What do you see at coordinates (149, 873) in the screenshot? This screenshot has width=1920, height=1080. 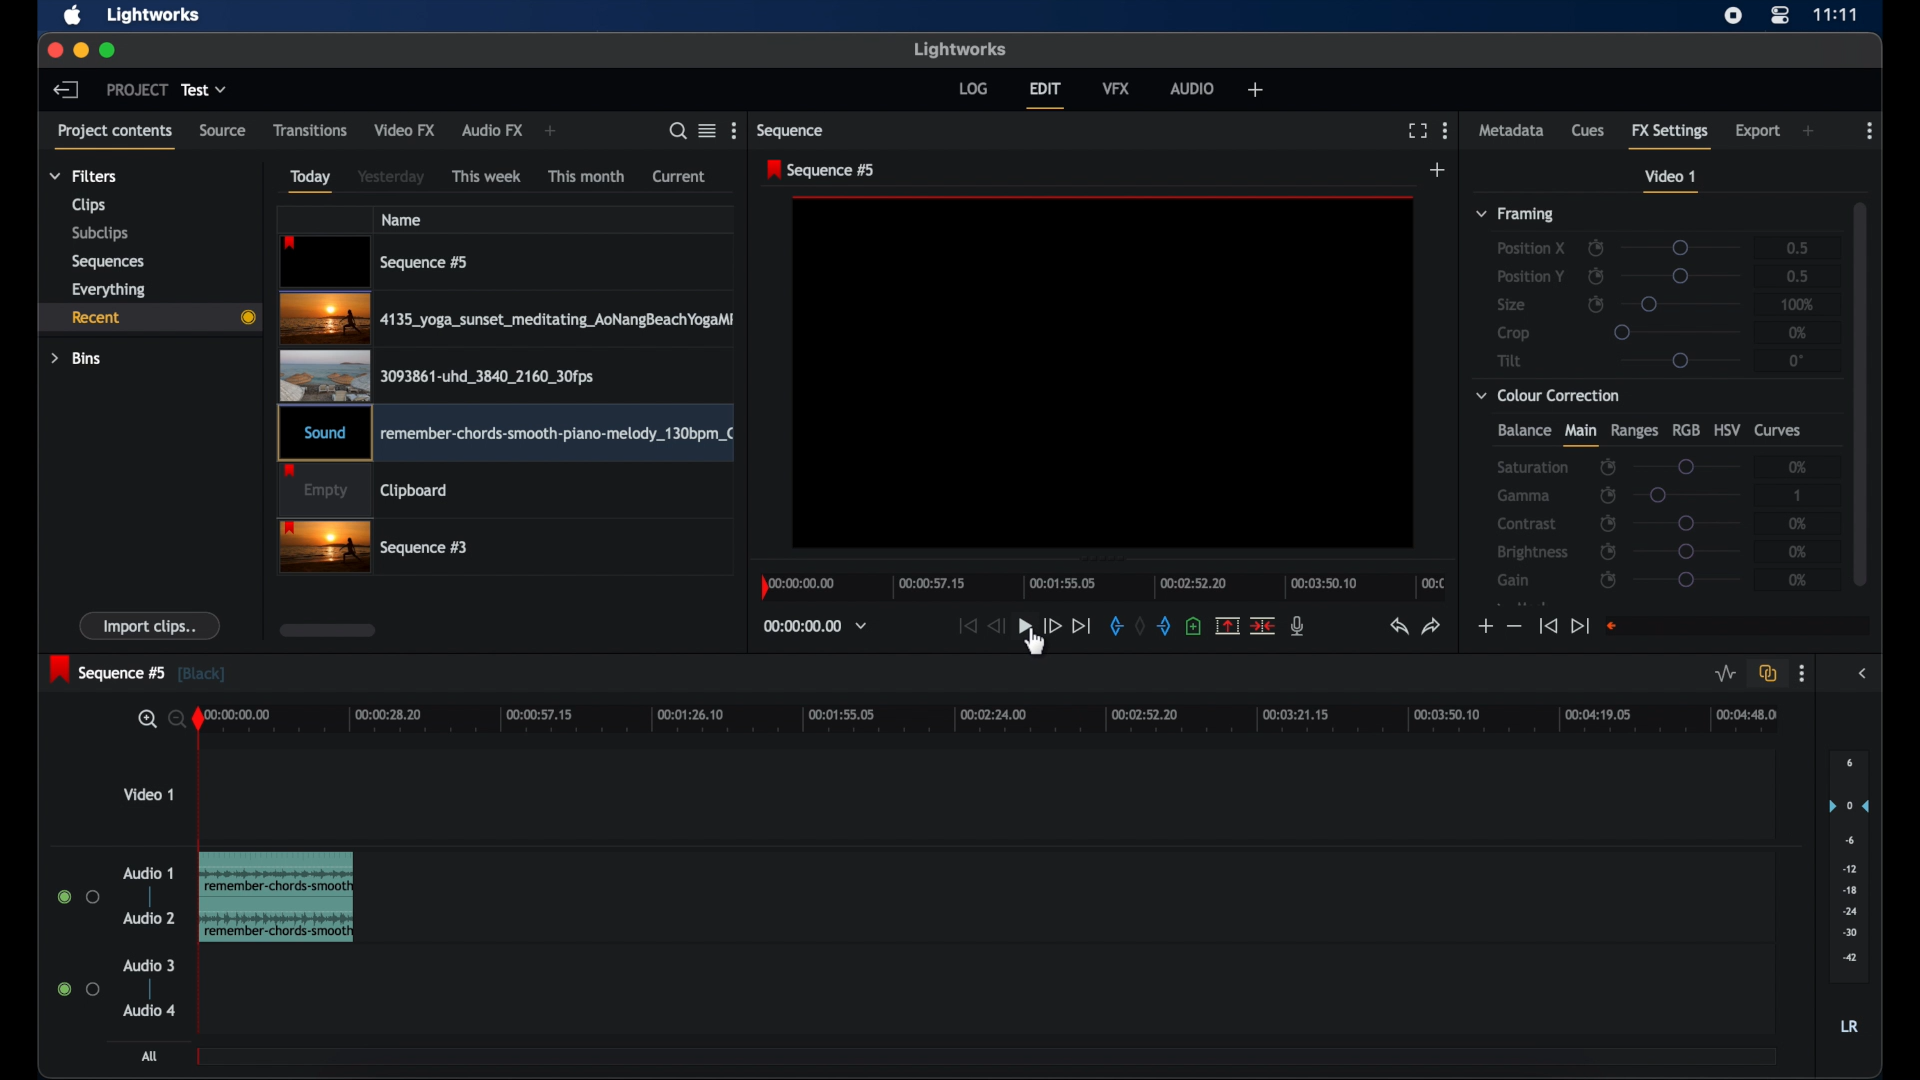 I see `audio 1` at bounding box center [149, 873].